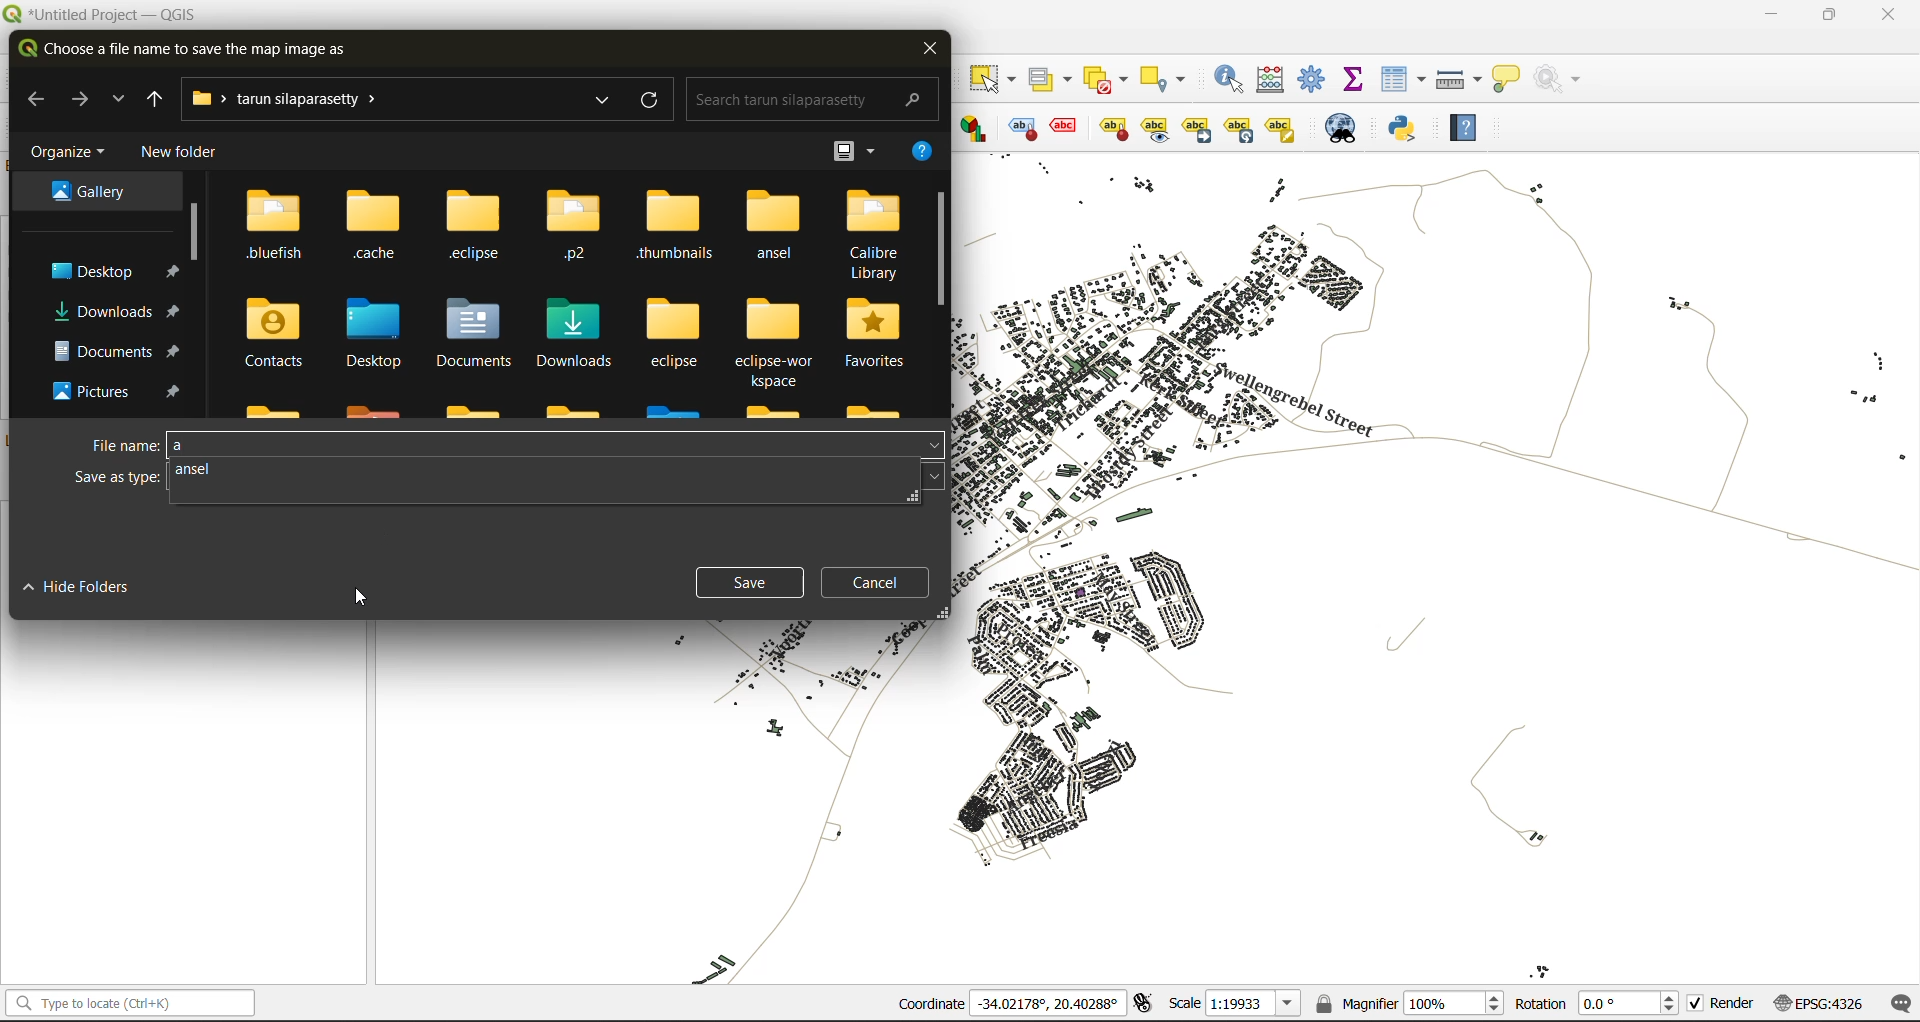 The height and width of the screenshot is (1022, 1920). What do you see at coordinates (1274, 80) in the screenshot?
I see `calculator` at bounding box center [1274, 80].